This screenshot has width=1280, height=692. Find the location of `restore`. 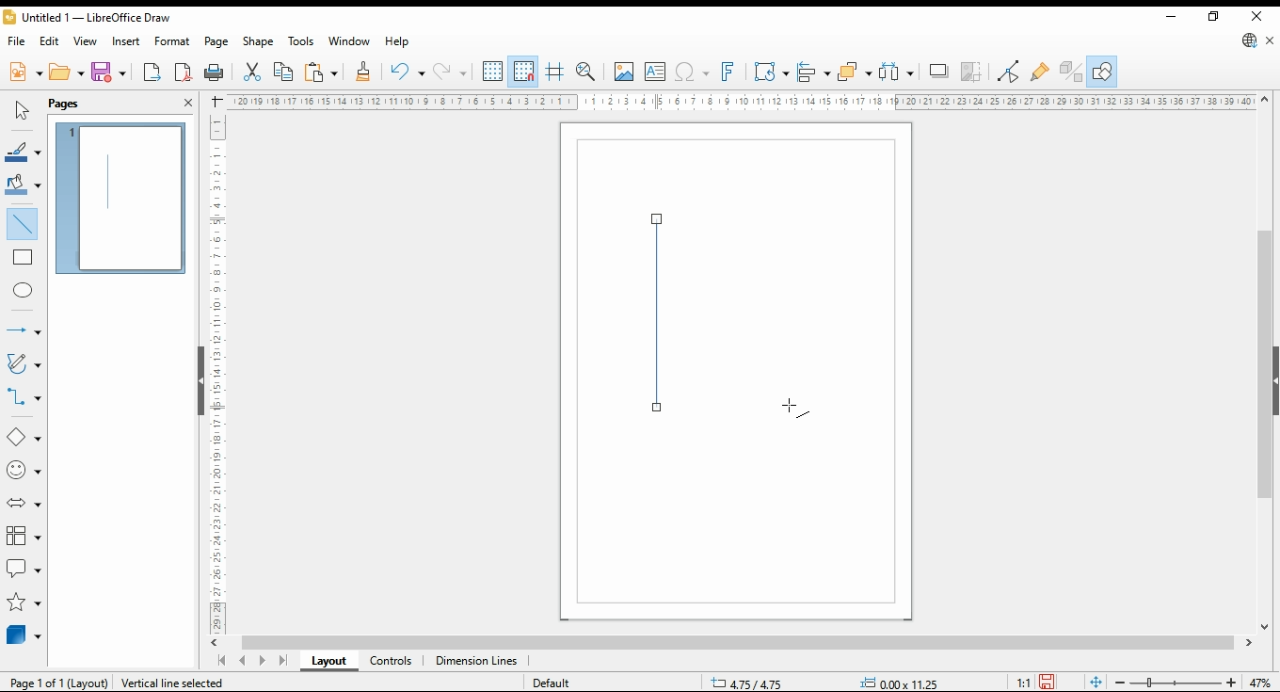

restore is located at coordinates (1216, 16).